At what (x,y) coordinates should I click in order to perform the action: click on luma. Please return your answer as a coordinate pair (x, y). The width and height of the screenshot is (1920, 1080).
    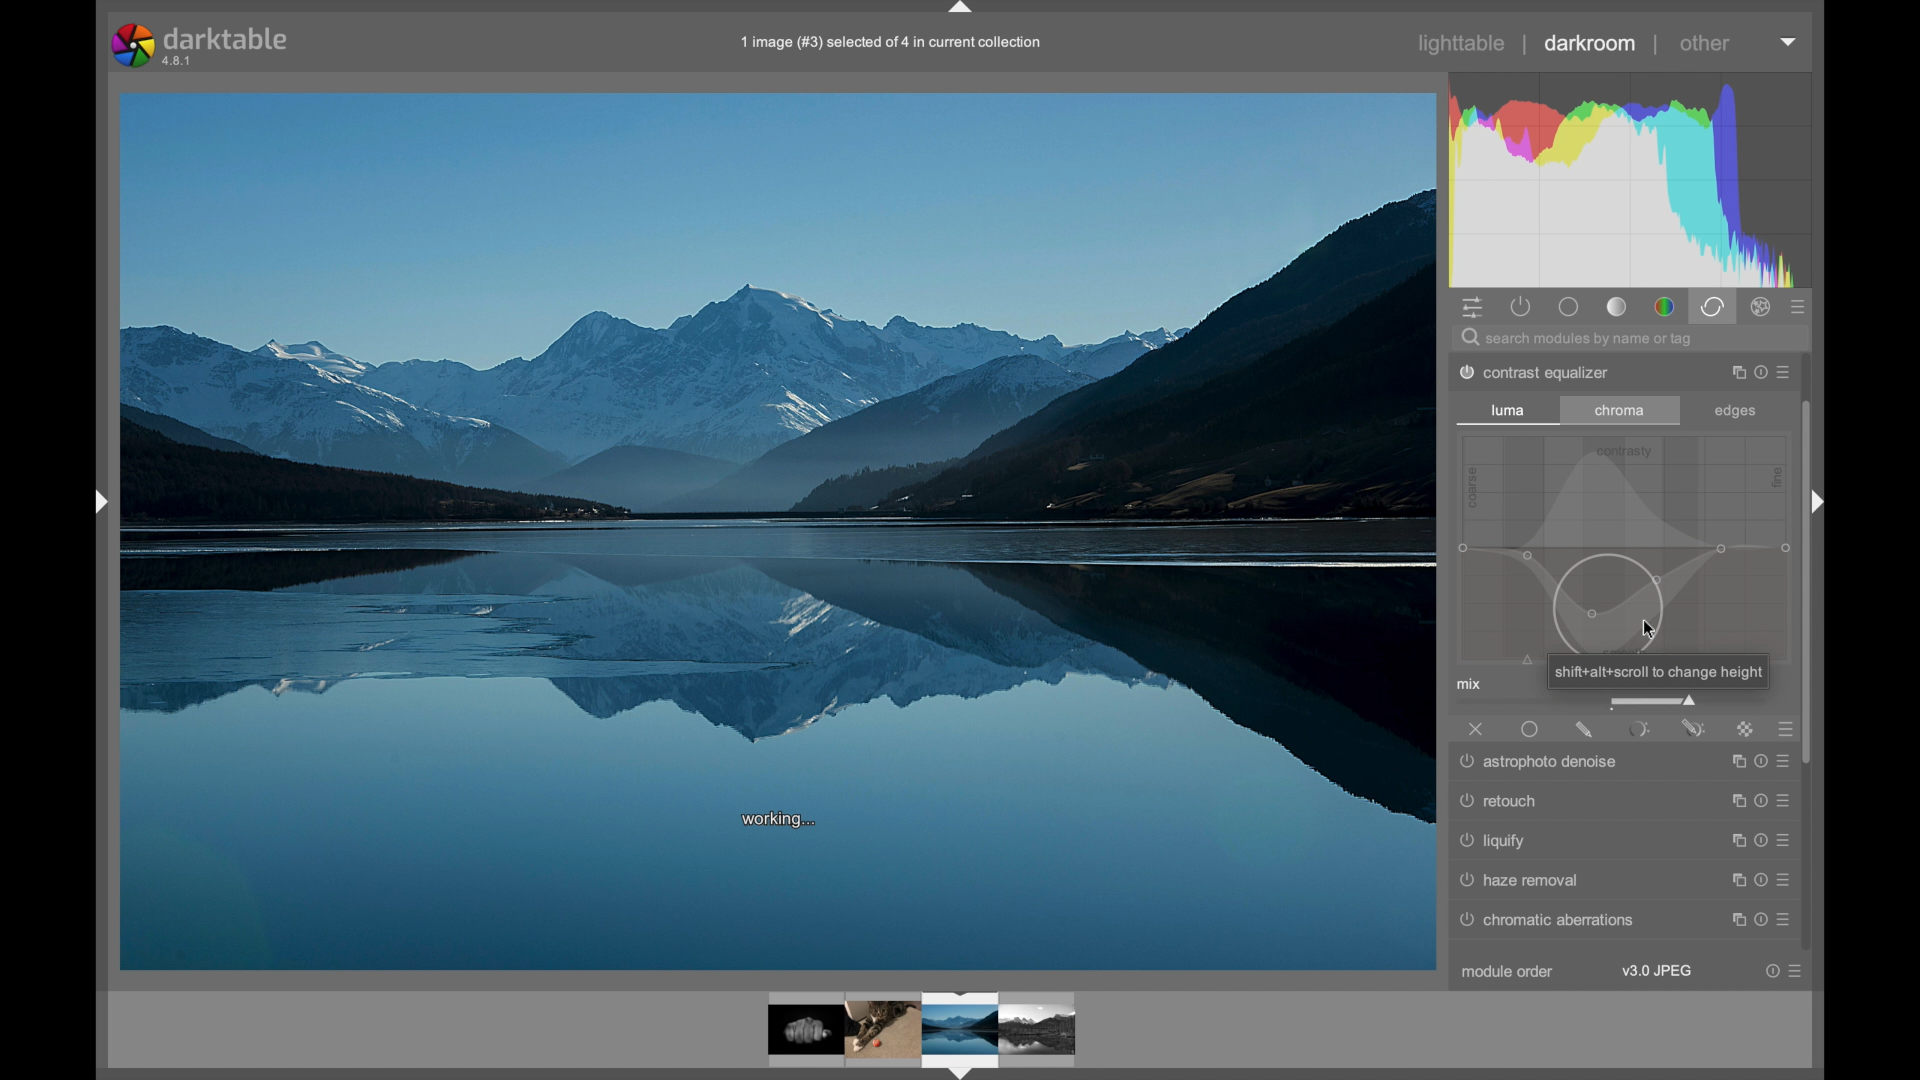
    Looking at the image, I should click on (1508, 409).